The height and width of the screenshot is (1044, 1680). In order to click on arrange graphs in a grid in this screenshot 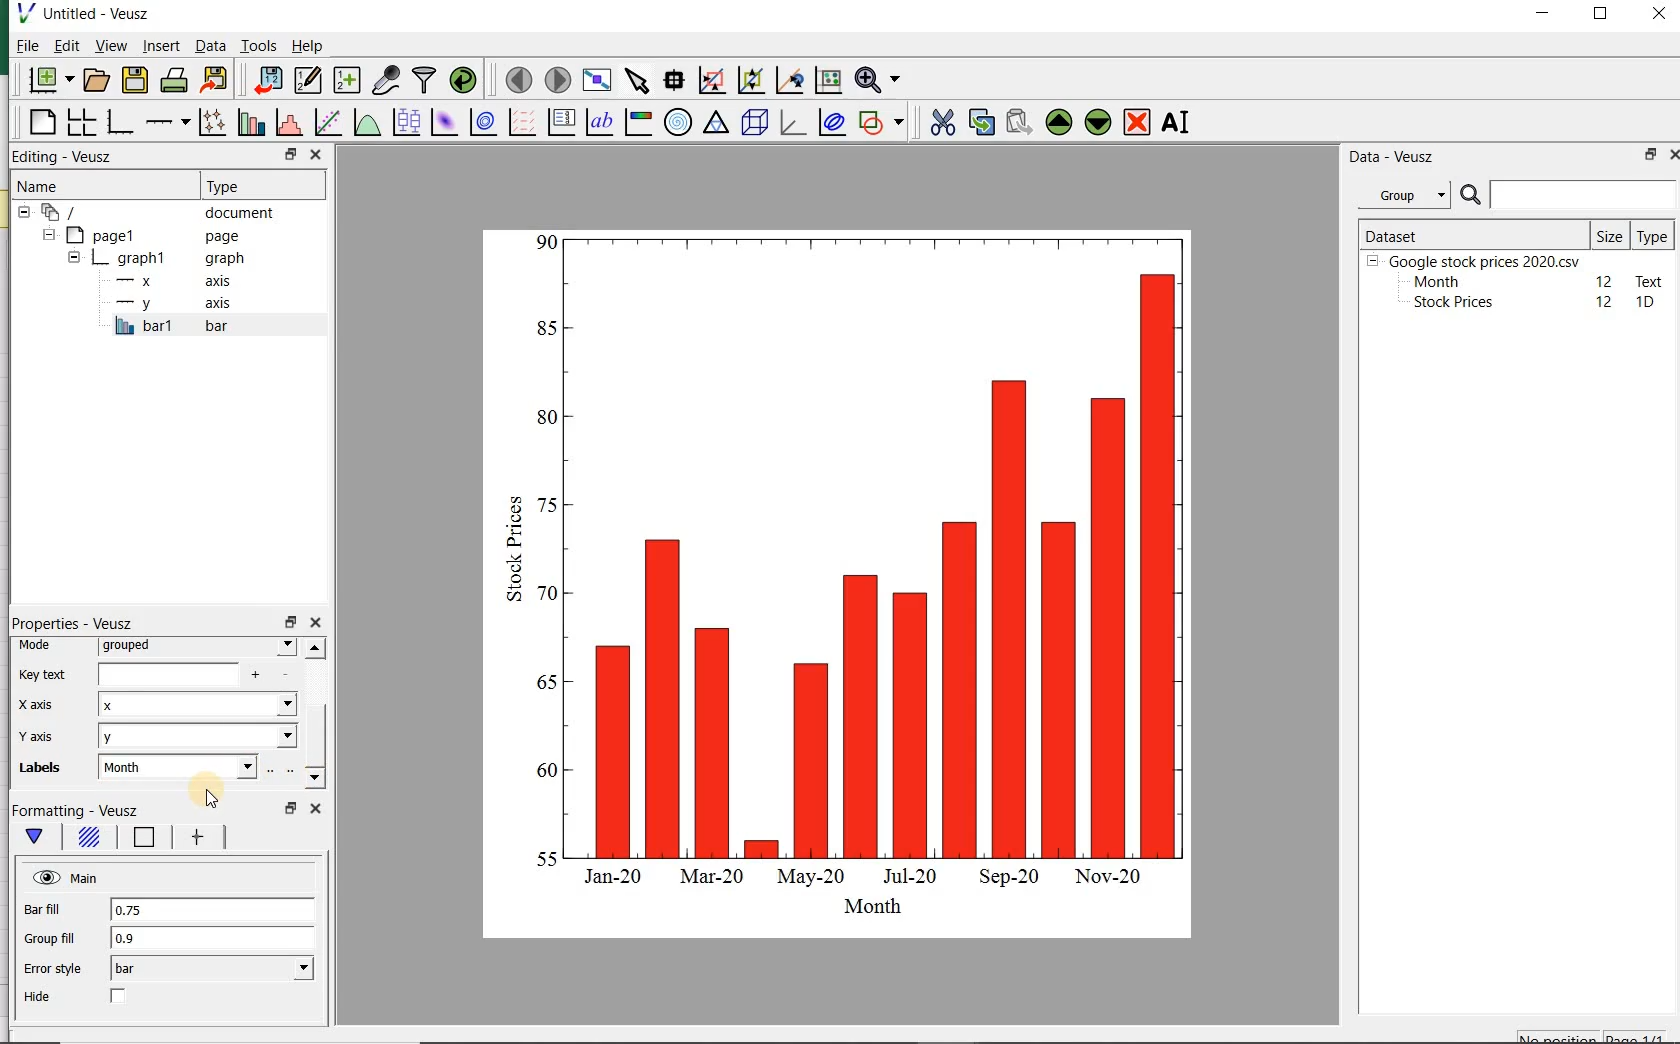, I will do `click(79, 123)`.